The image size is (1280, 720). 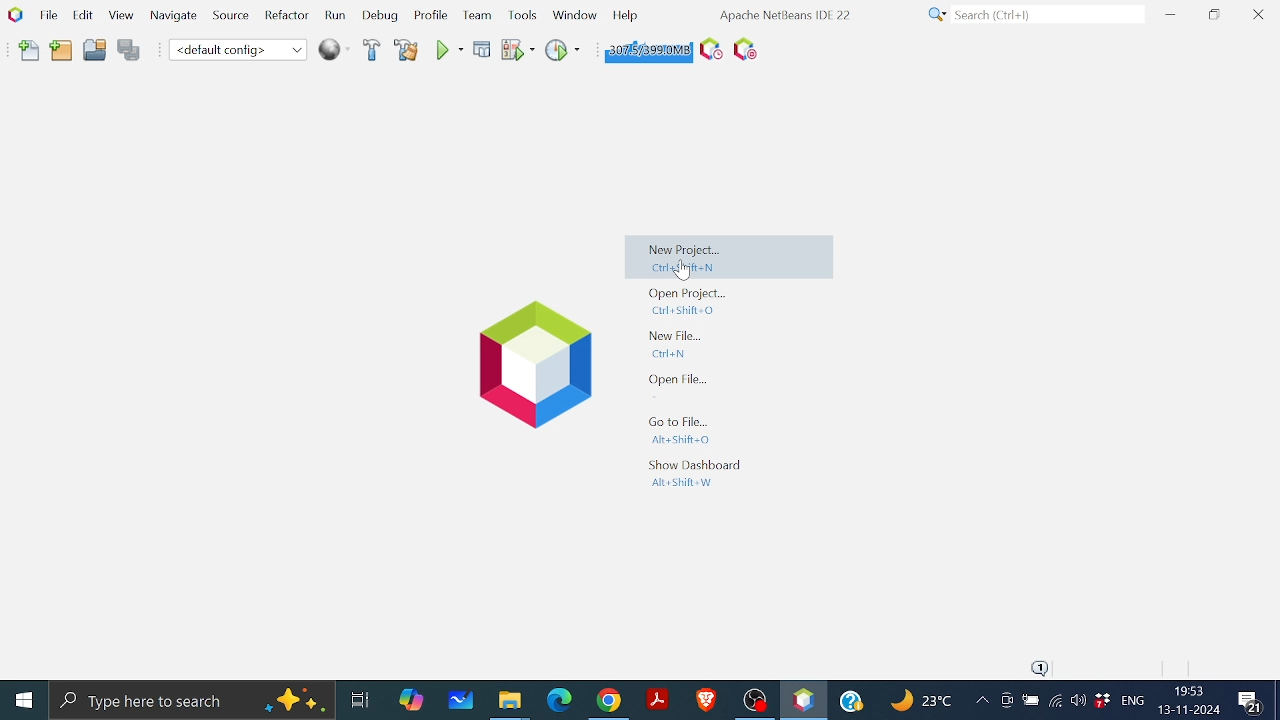 What do you see at coordinates (519, 50) in the screenshot?
I see `Run Project` at bounding box center [519, 50].